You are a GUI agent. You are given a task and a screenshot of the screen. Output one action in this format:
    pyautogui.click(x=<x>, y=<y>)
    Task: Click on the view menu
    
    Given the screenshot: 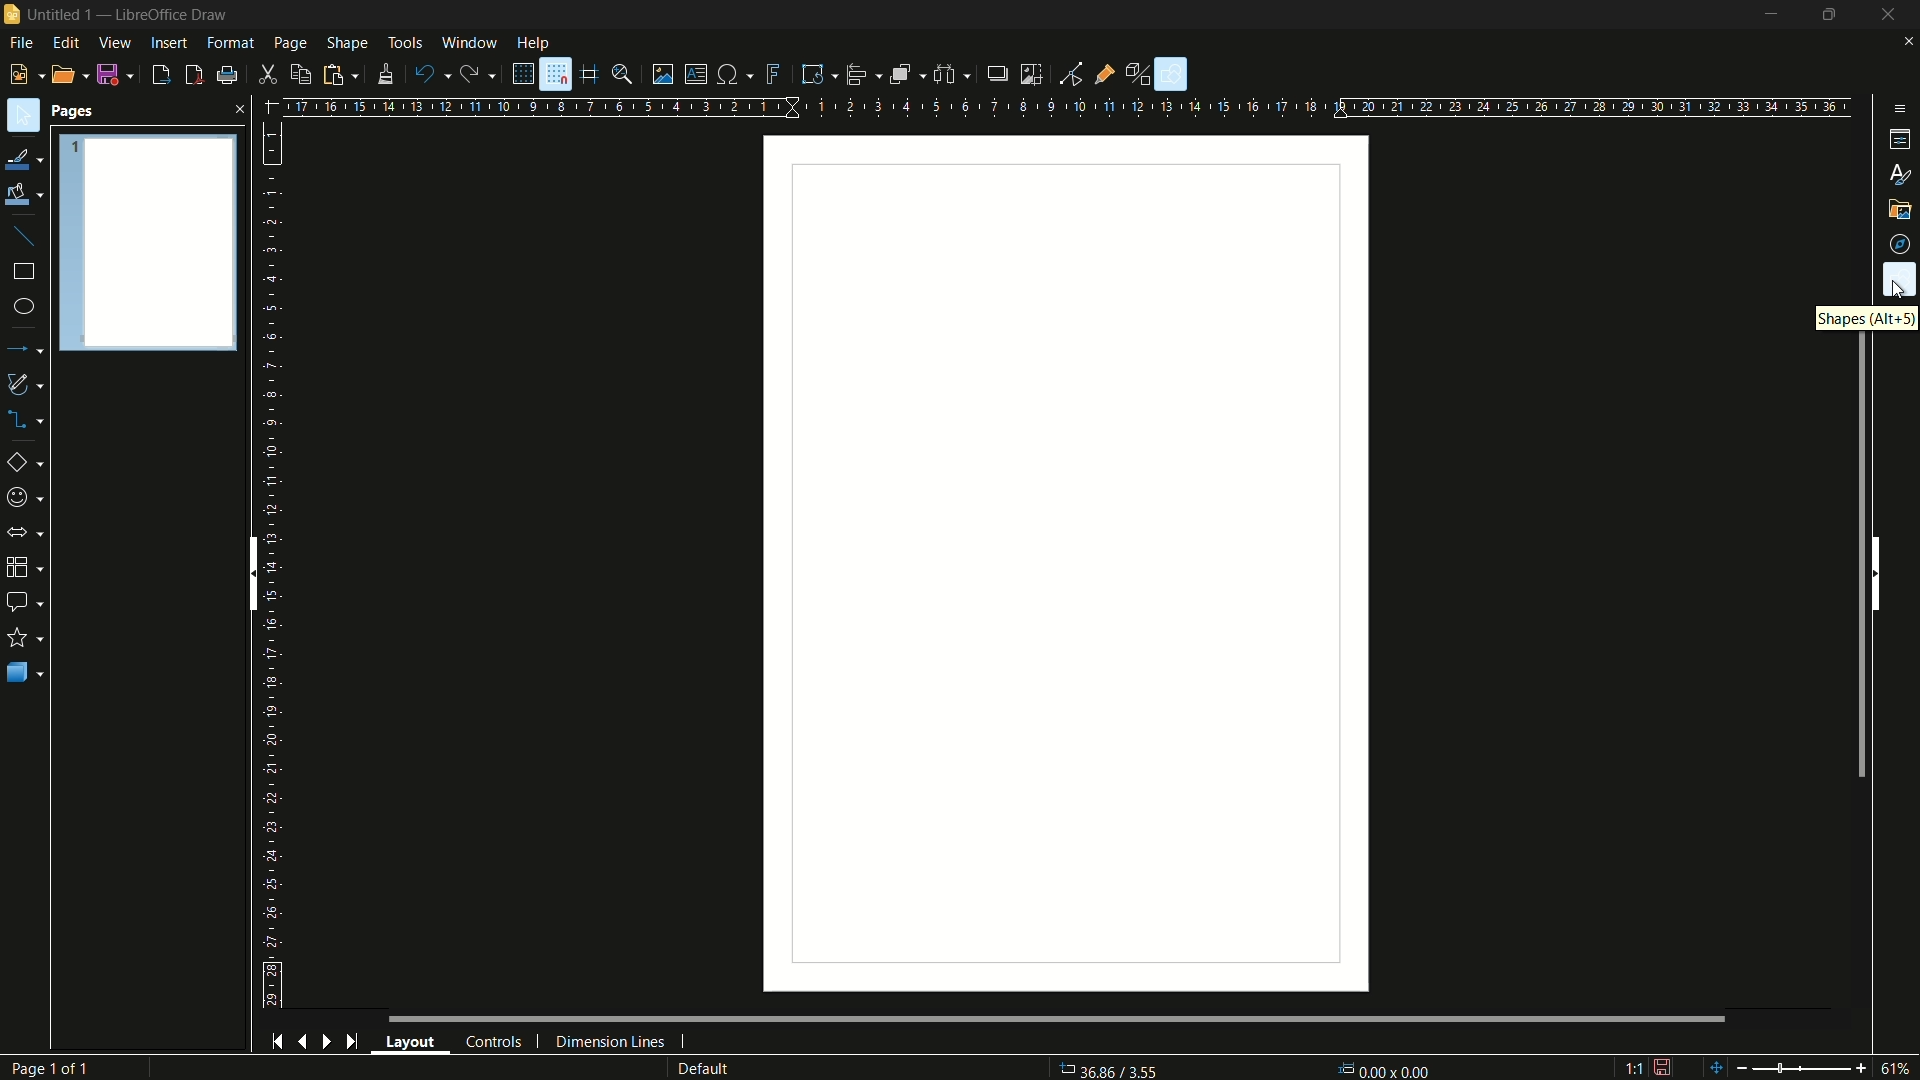 What is the action you would take?
    pyautogui.click(x=116, y=42)
    